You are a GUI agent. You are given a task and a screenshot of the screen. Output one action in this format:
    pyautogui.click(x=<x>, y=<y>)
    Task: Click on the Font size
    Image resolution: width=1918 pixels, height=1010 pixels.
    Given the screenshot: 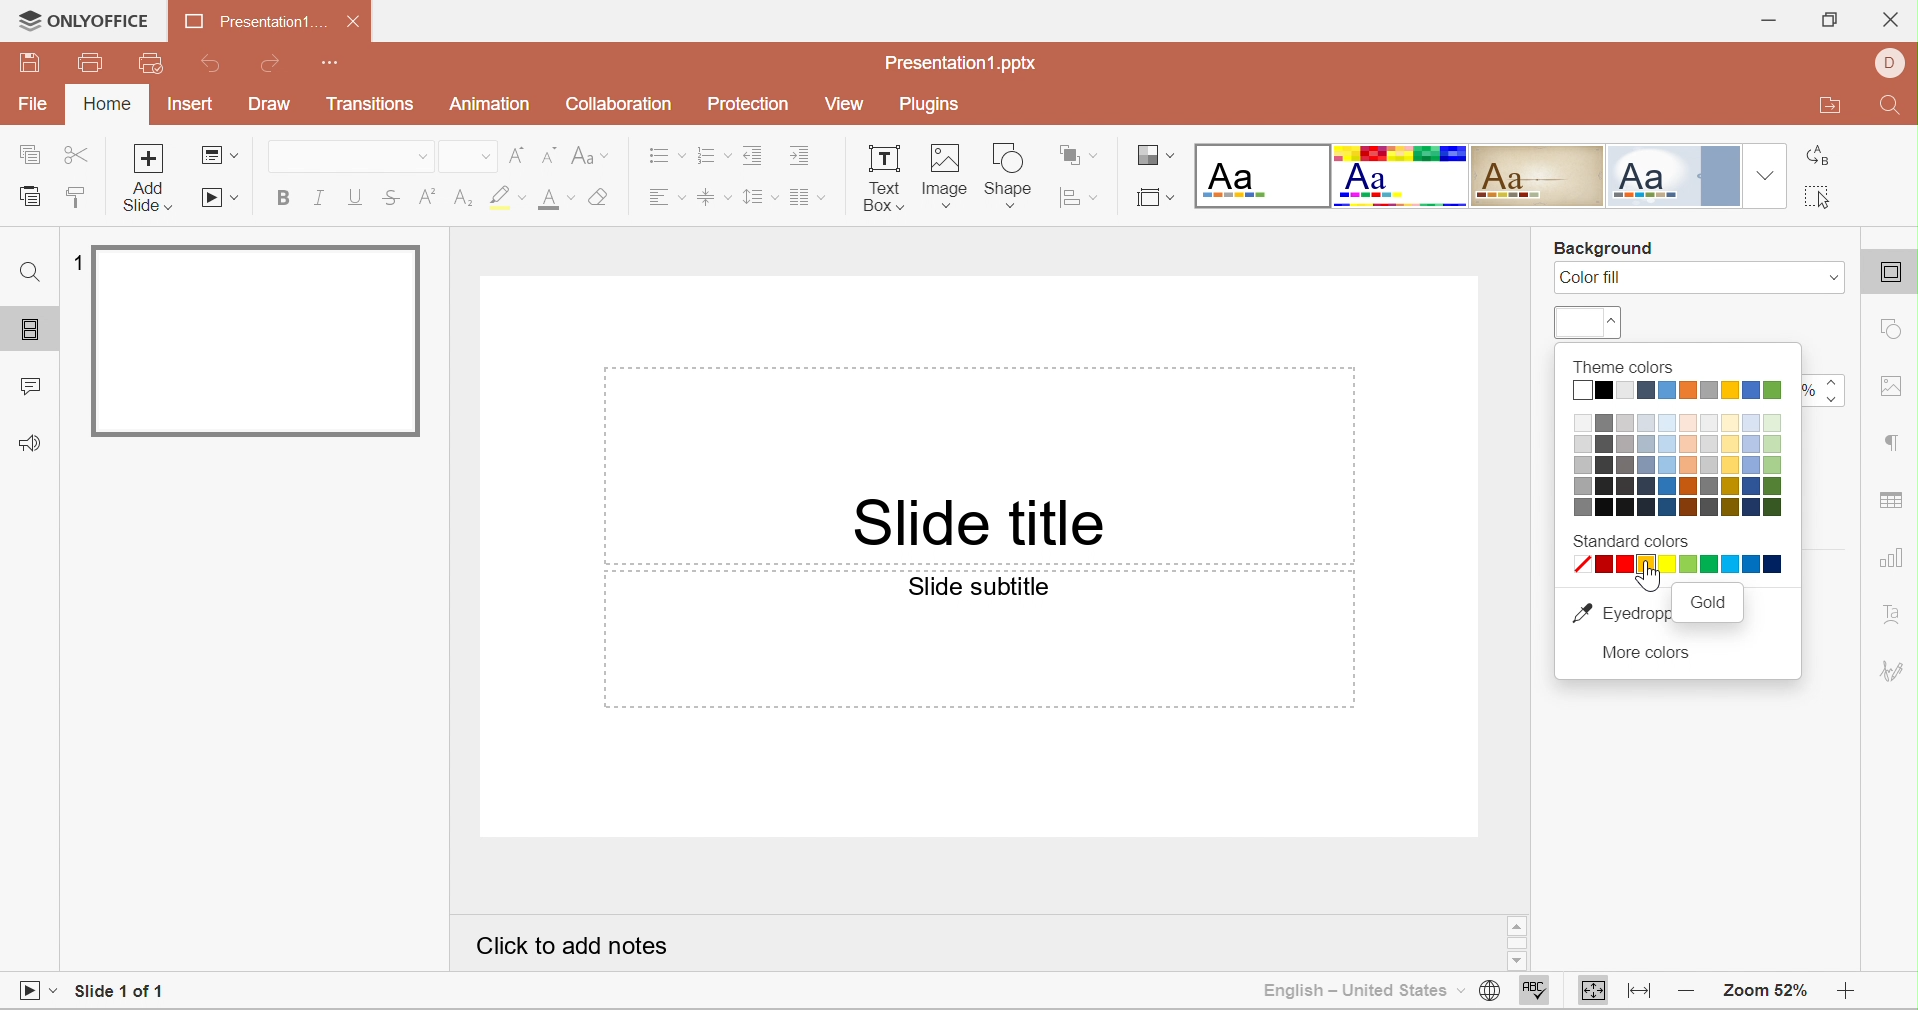 What is the action you would take?
    pyautogui.click(x=556, y=199)
    